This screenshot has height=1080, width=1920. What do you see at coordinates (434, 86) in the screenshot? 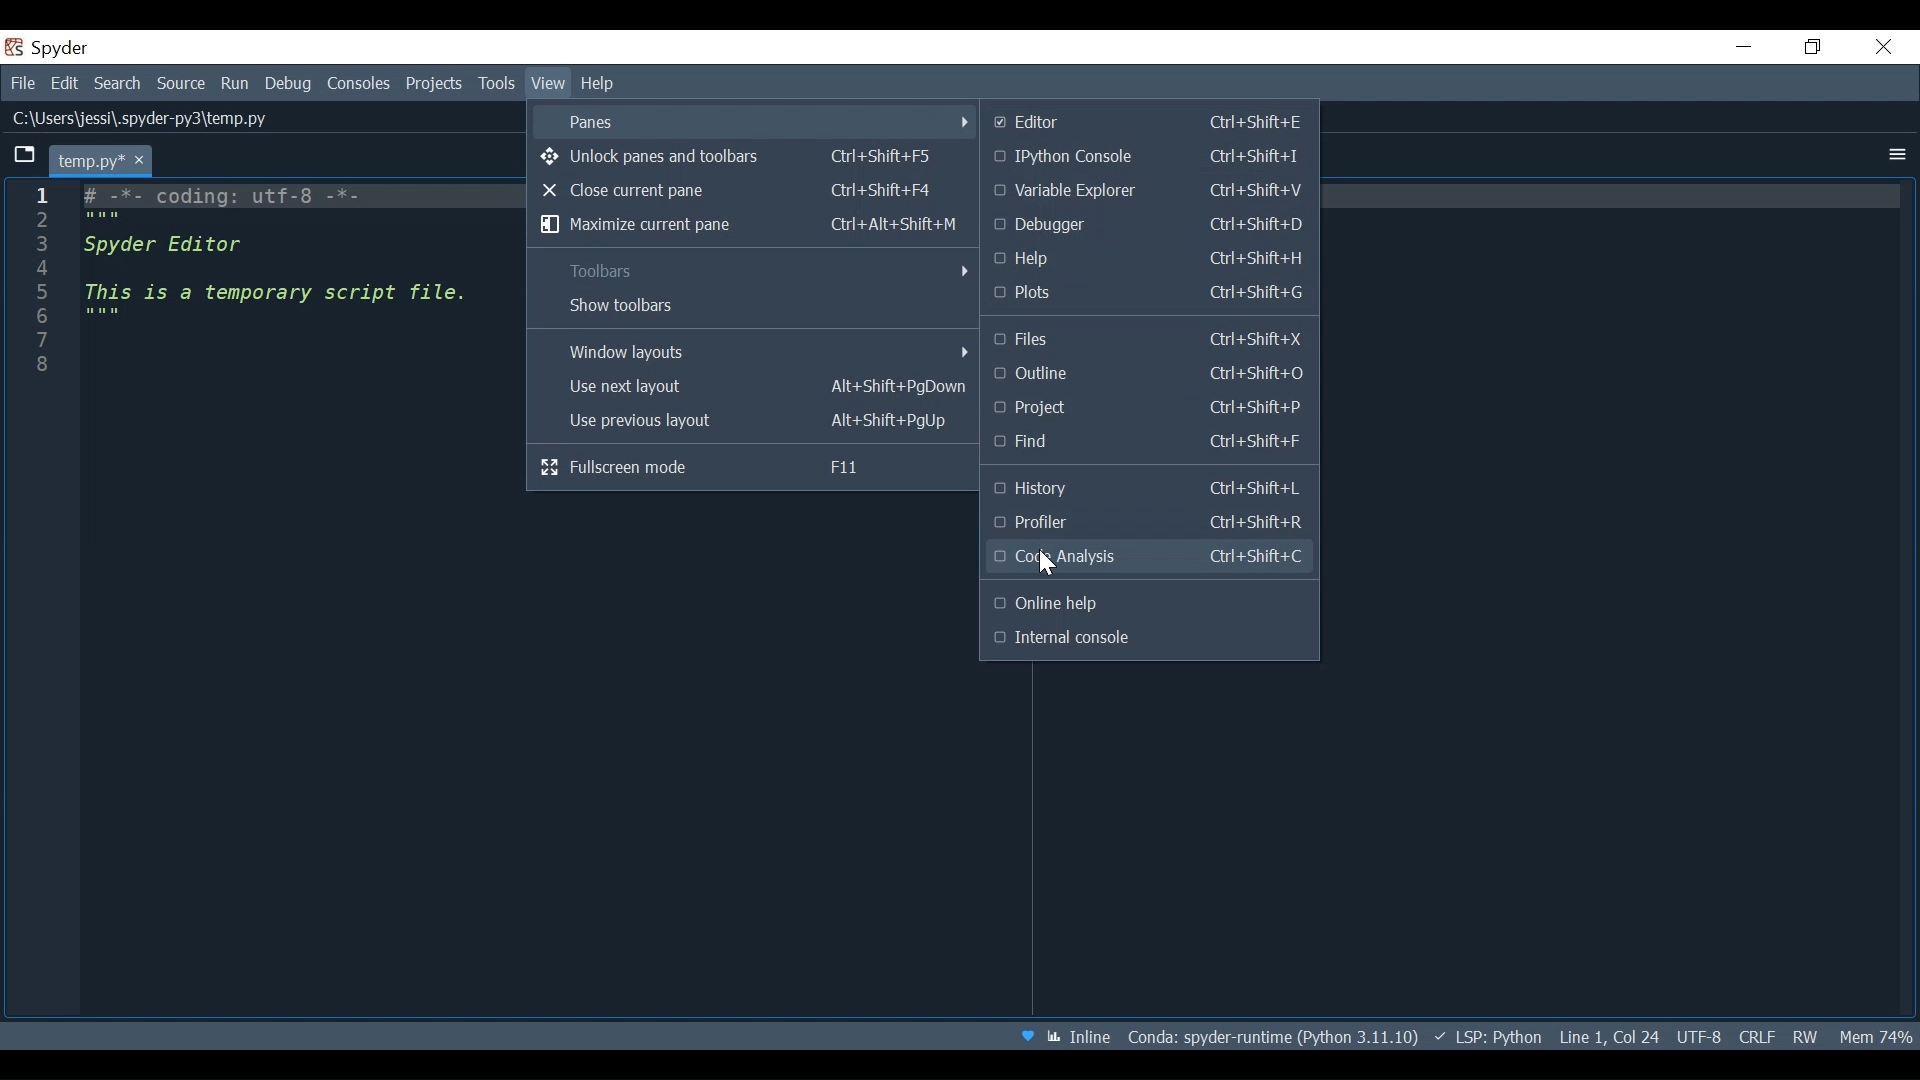
I see `Projects` at bounding box center [434, 86].